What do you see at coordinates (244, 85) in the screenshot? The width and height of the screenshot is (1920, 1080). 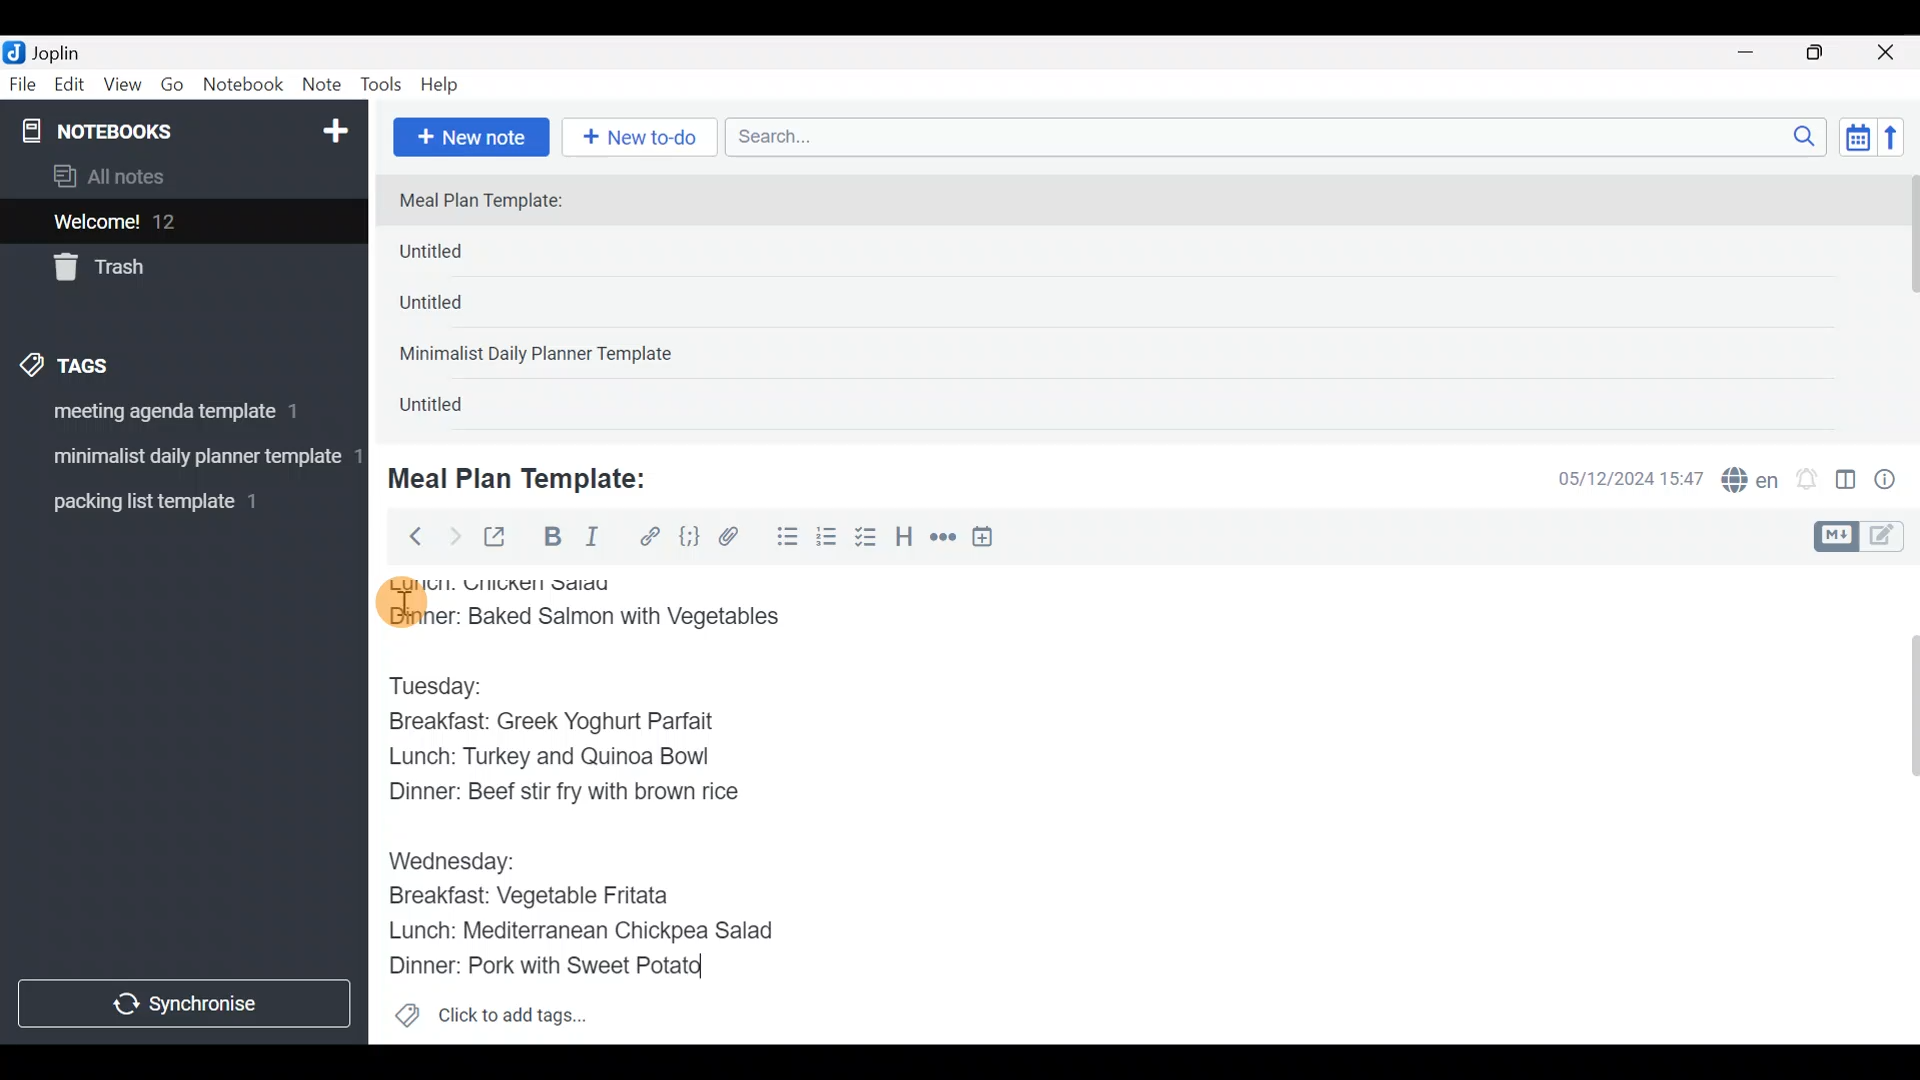 I see `Notebook` at bounding box center [244, 85].